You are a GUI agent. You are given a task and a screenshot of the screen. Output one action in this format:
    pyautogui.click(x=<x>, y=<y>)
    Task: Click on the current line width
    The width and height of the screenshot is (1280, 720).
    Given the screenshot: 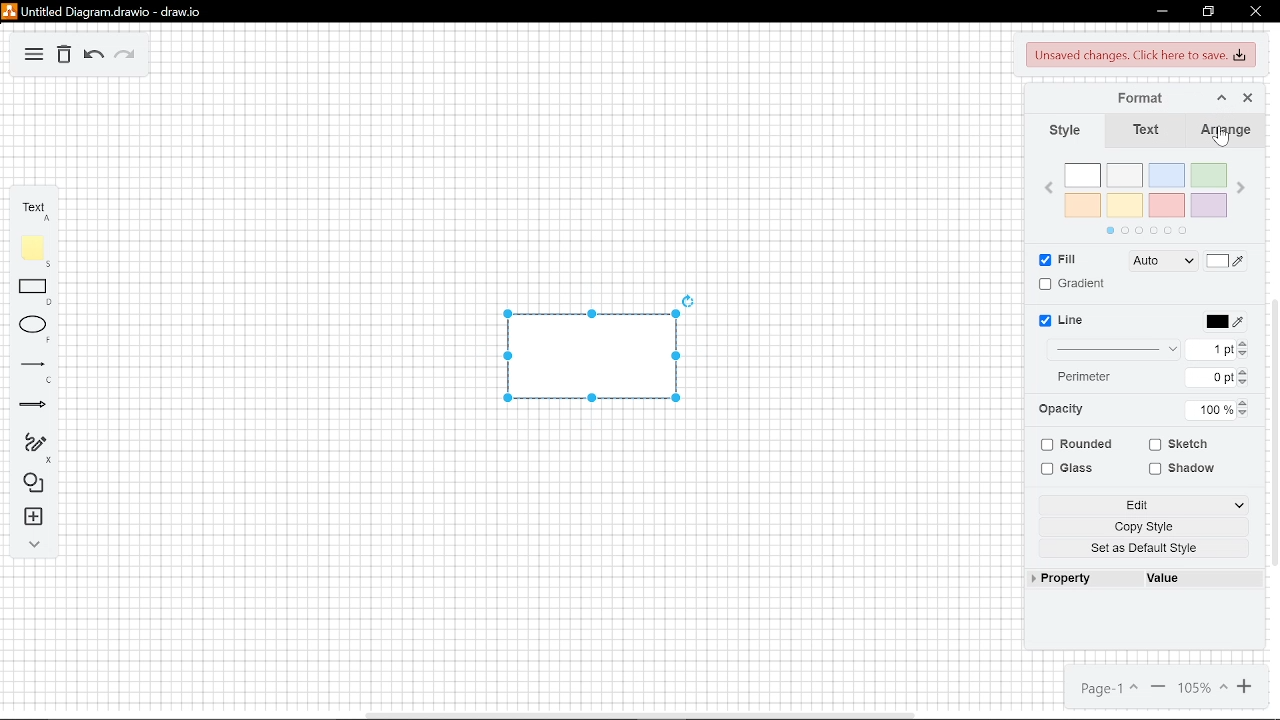 What is the action you would take?
    pyautogui.click(x=1210, y=351)
    